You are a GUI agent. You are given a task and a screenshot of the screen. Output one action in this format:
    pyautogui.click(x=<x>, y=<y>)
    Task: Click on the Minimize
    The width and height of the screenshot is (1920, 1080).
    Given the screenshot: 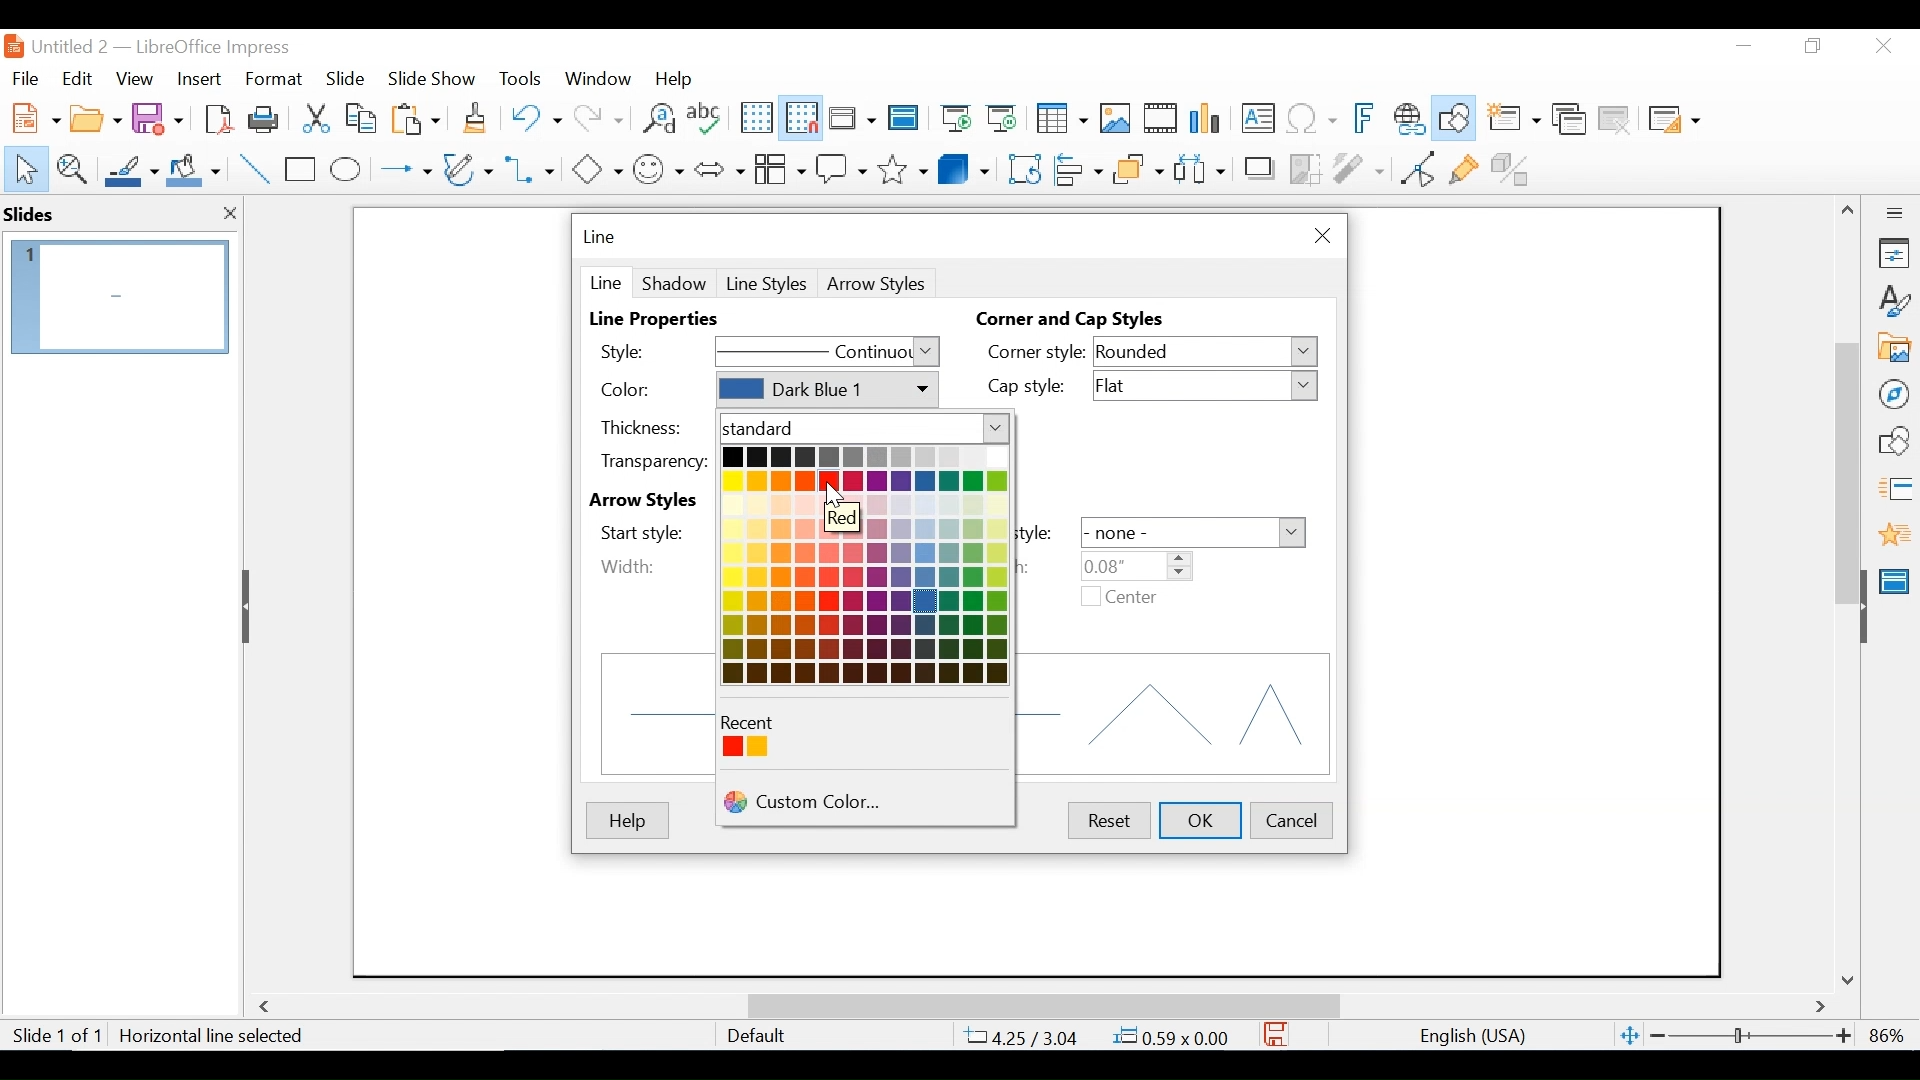 What is the action you would take?
    pyautogui.click(x=1742, y=46)
    